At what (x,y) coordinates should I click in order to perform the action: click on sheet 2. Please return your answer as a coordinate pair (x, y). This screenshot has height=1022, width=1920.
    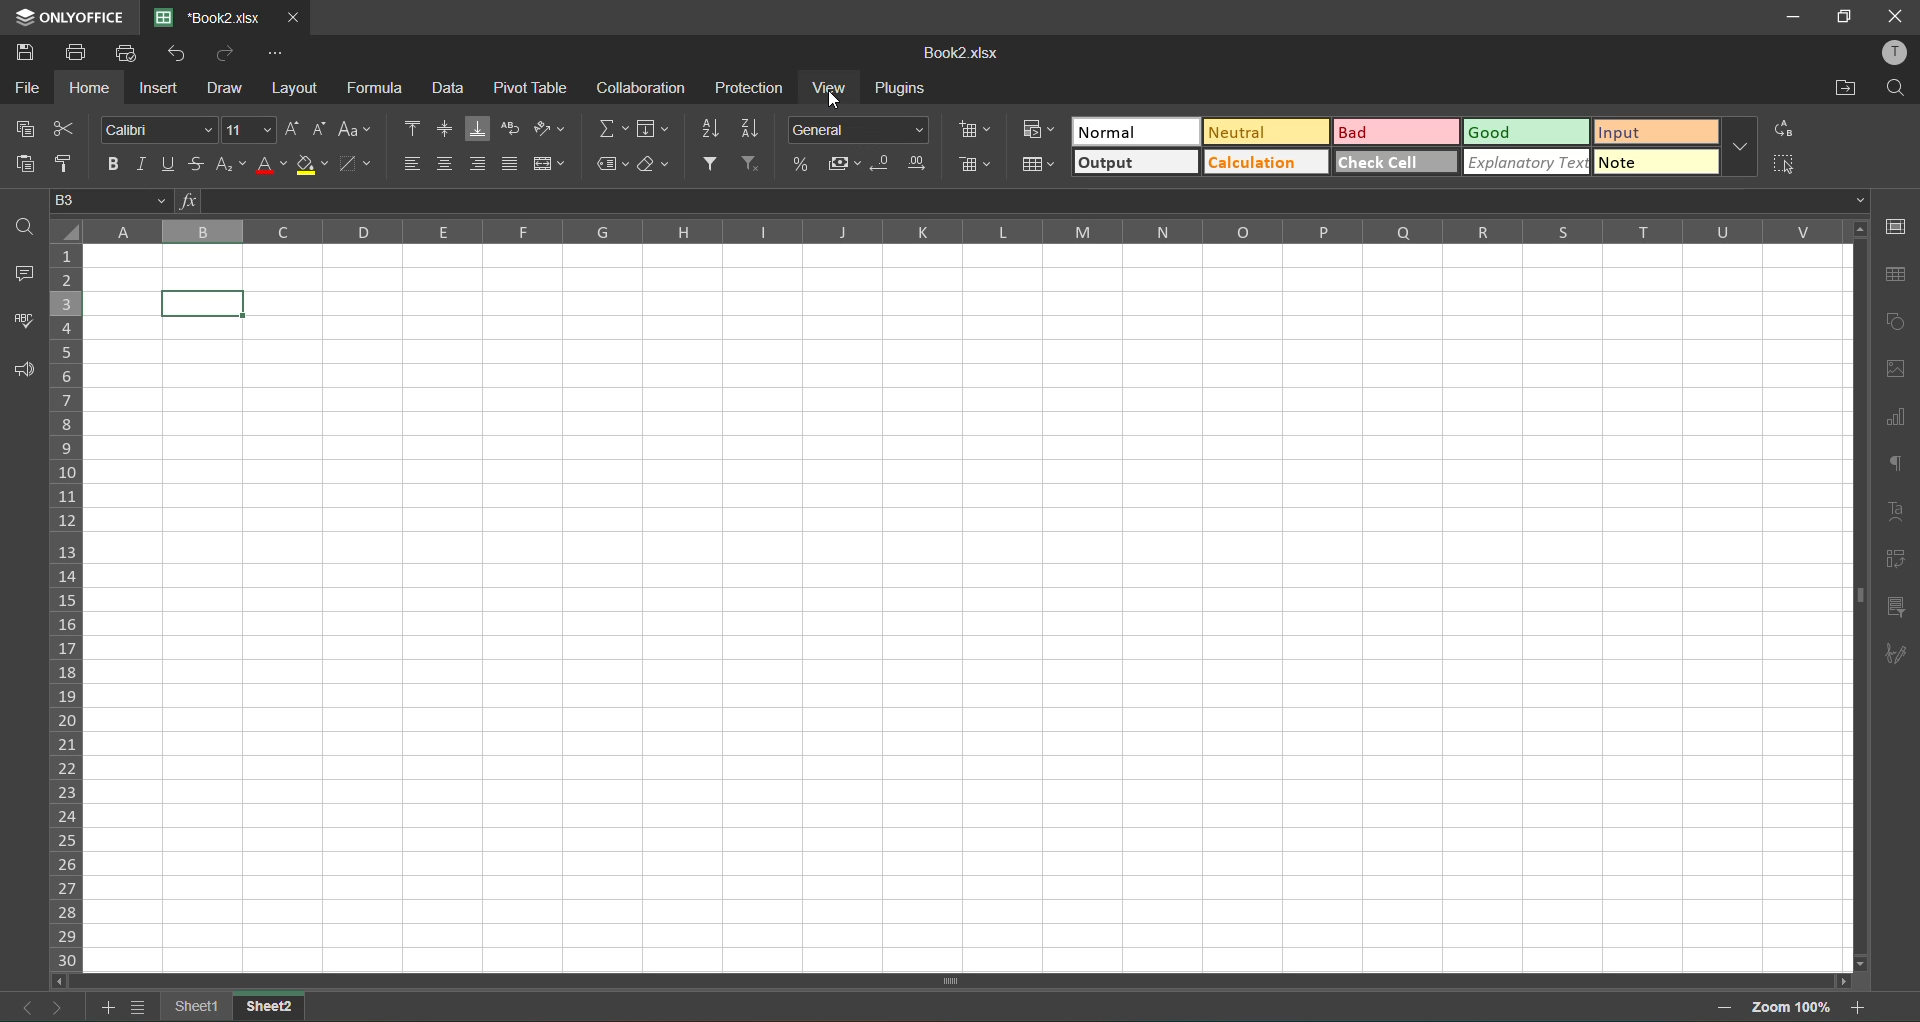
    Looking at the image, I should click on (270, 1007).